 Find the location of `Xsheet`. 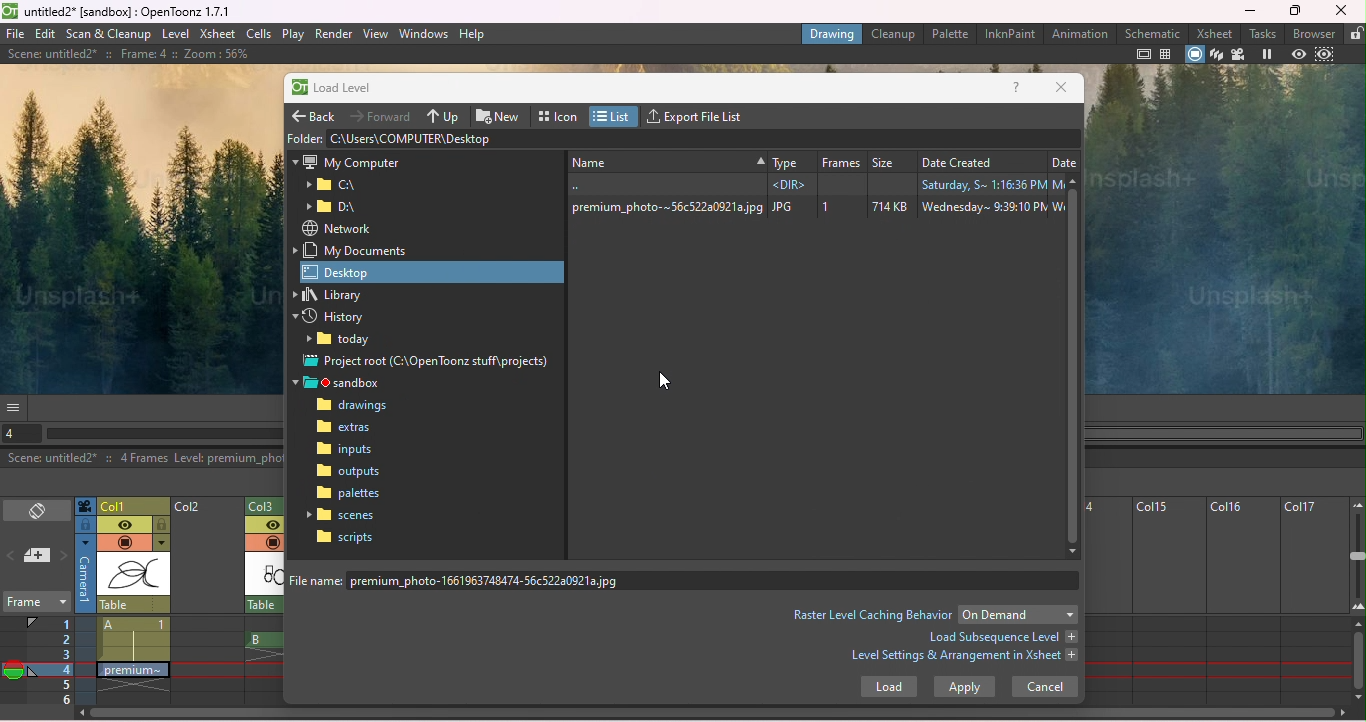

Xsheet is located at coordinates (1217, 33).